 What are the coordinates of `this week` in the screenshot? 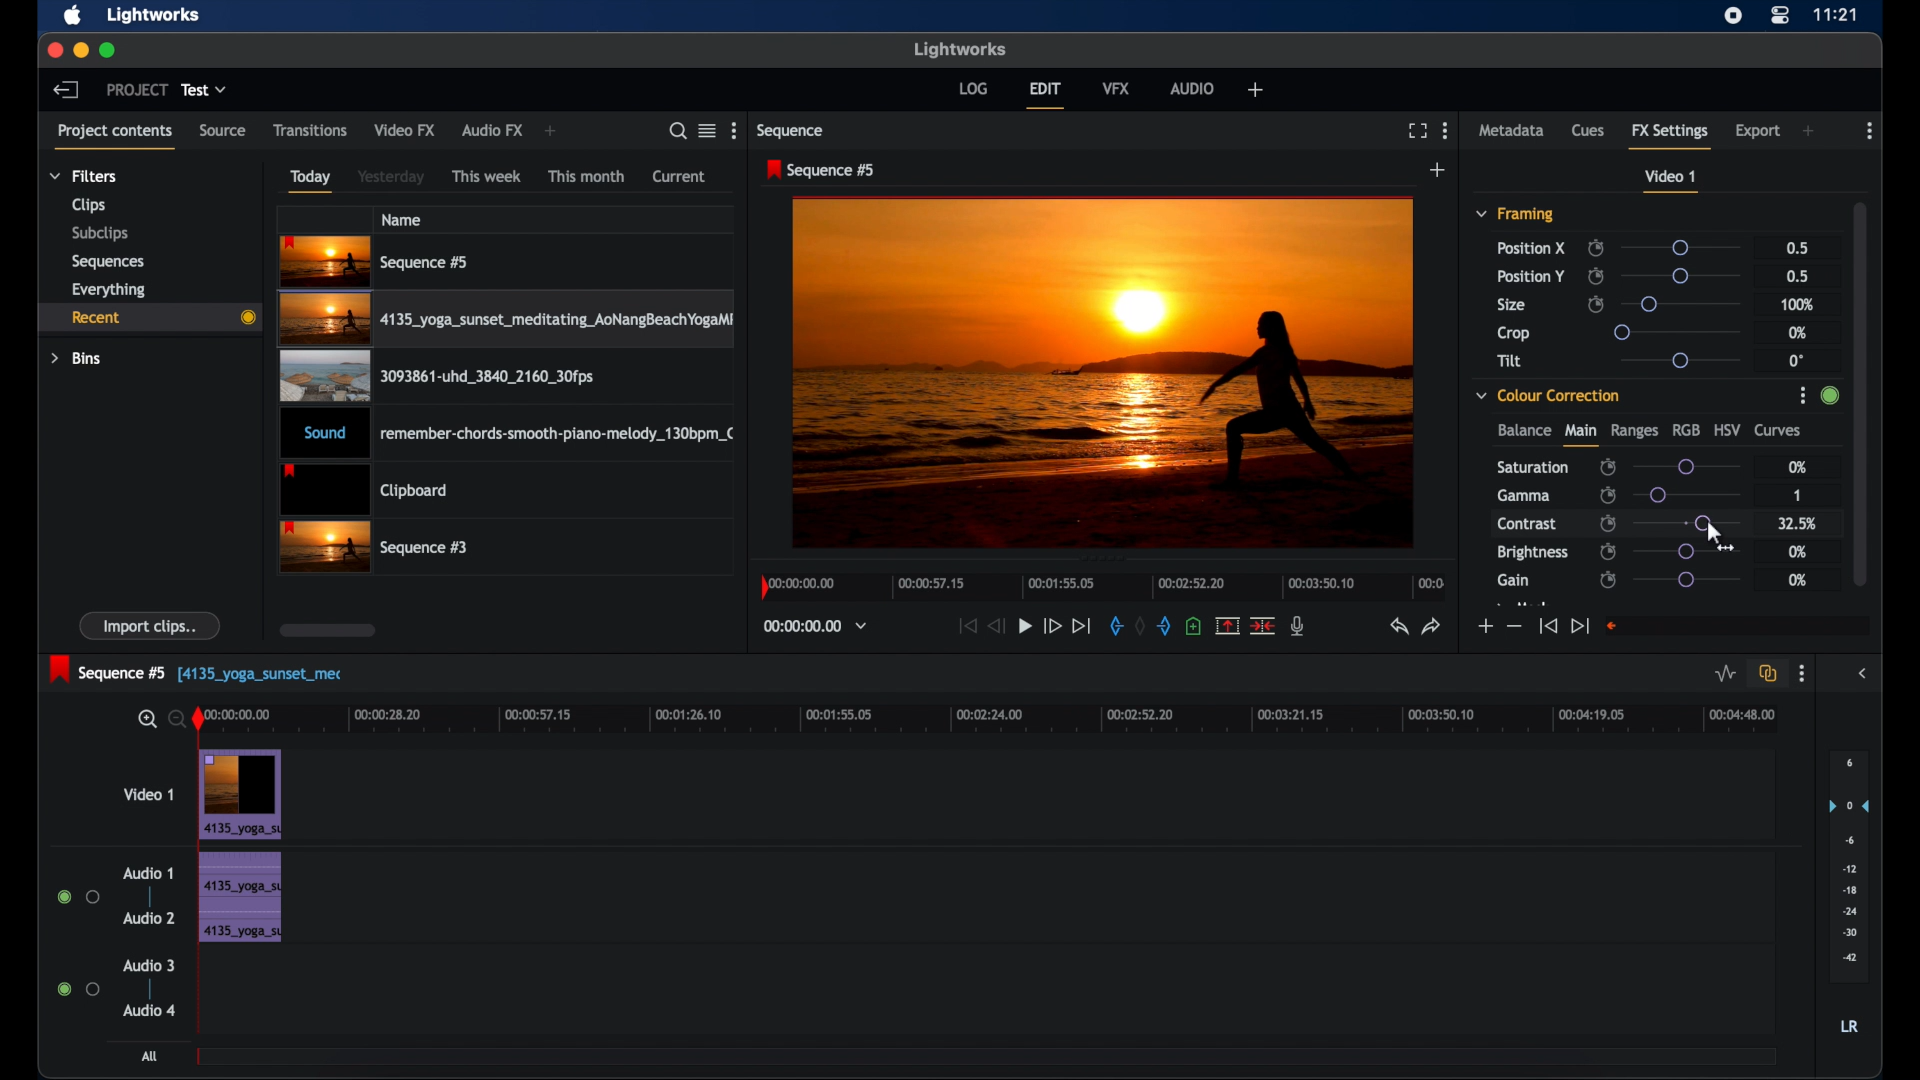 It's located at (487, 177).